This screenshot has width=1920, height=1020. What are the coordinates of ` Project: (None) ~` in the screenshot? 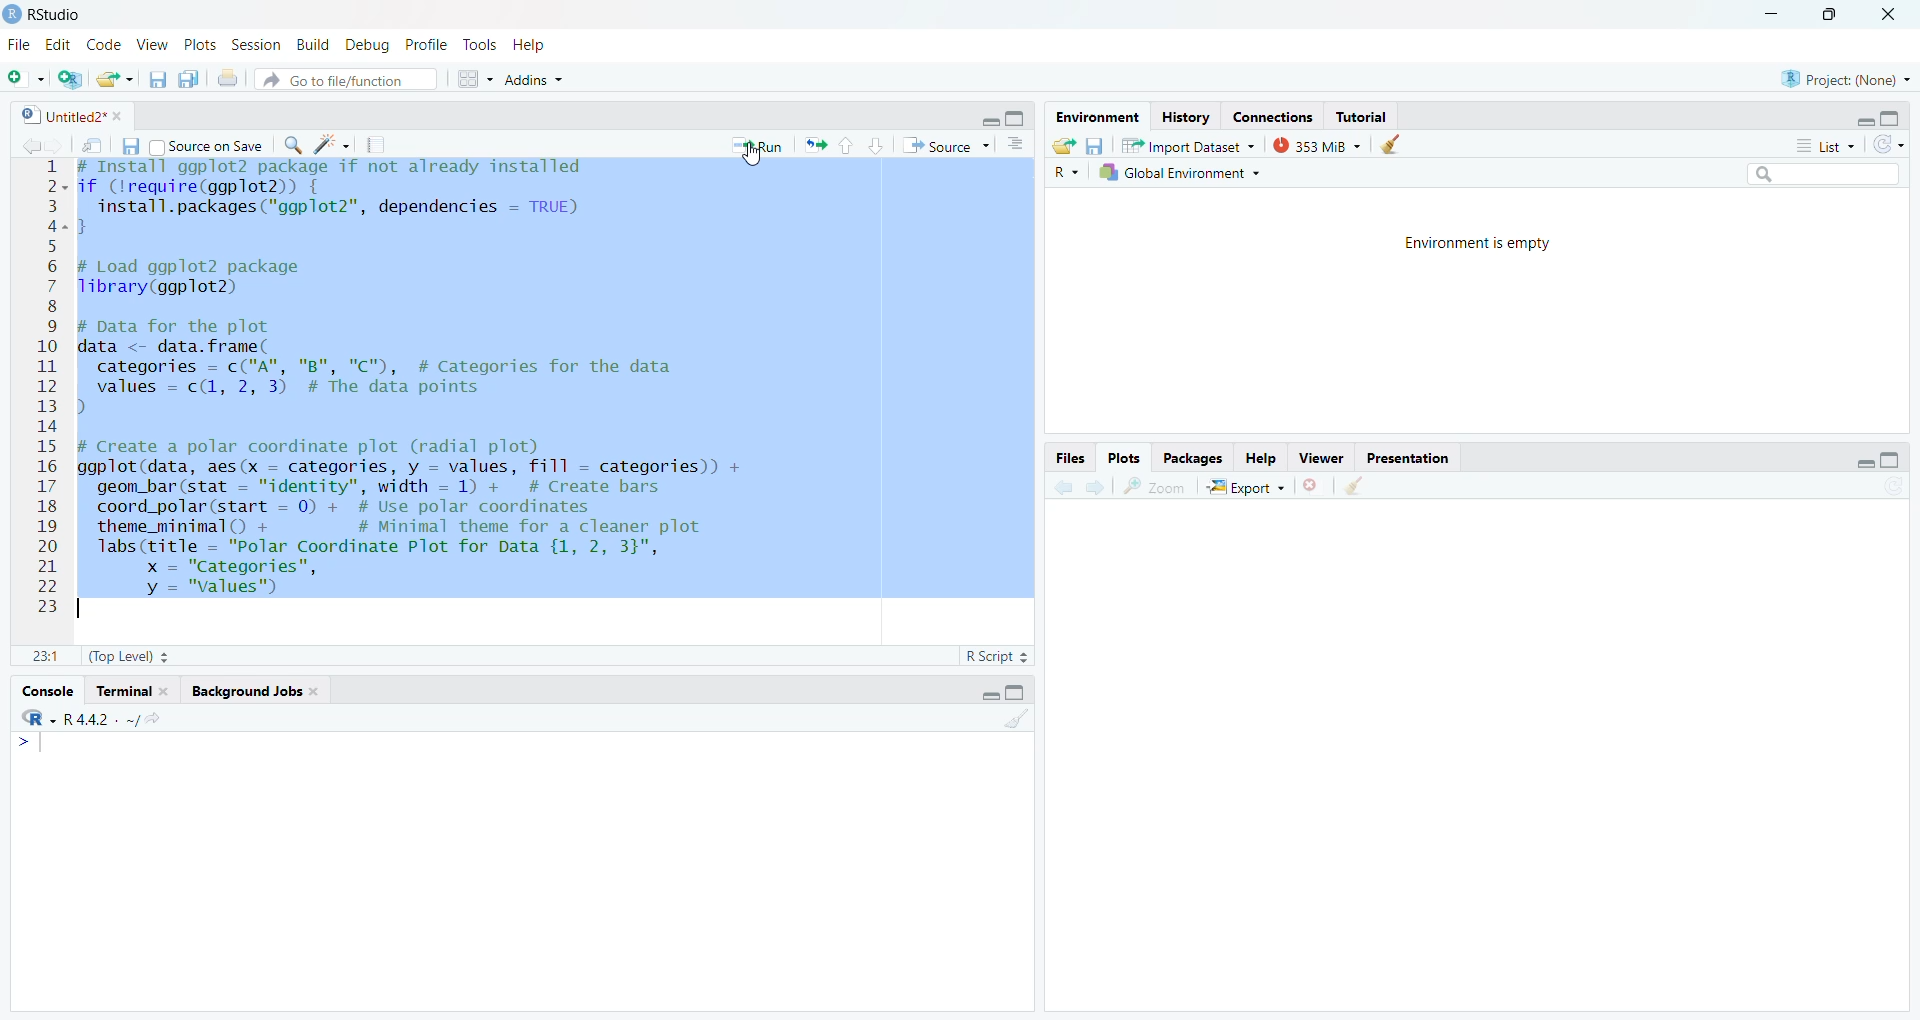 It's located at (1841, 81).